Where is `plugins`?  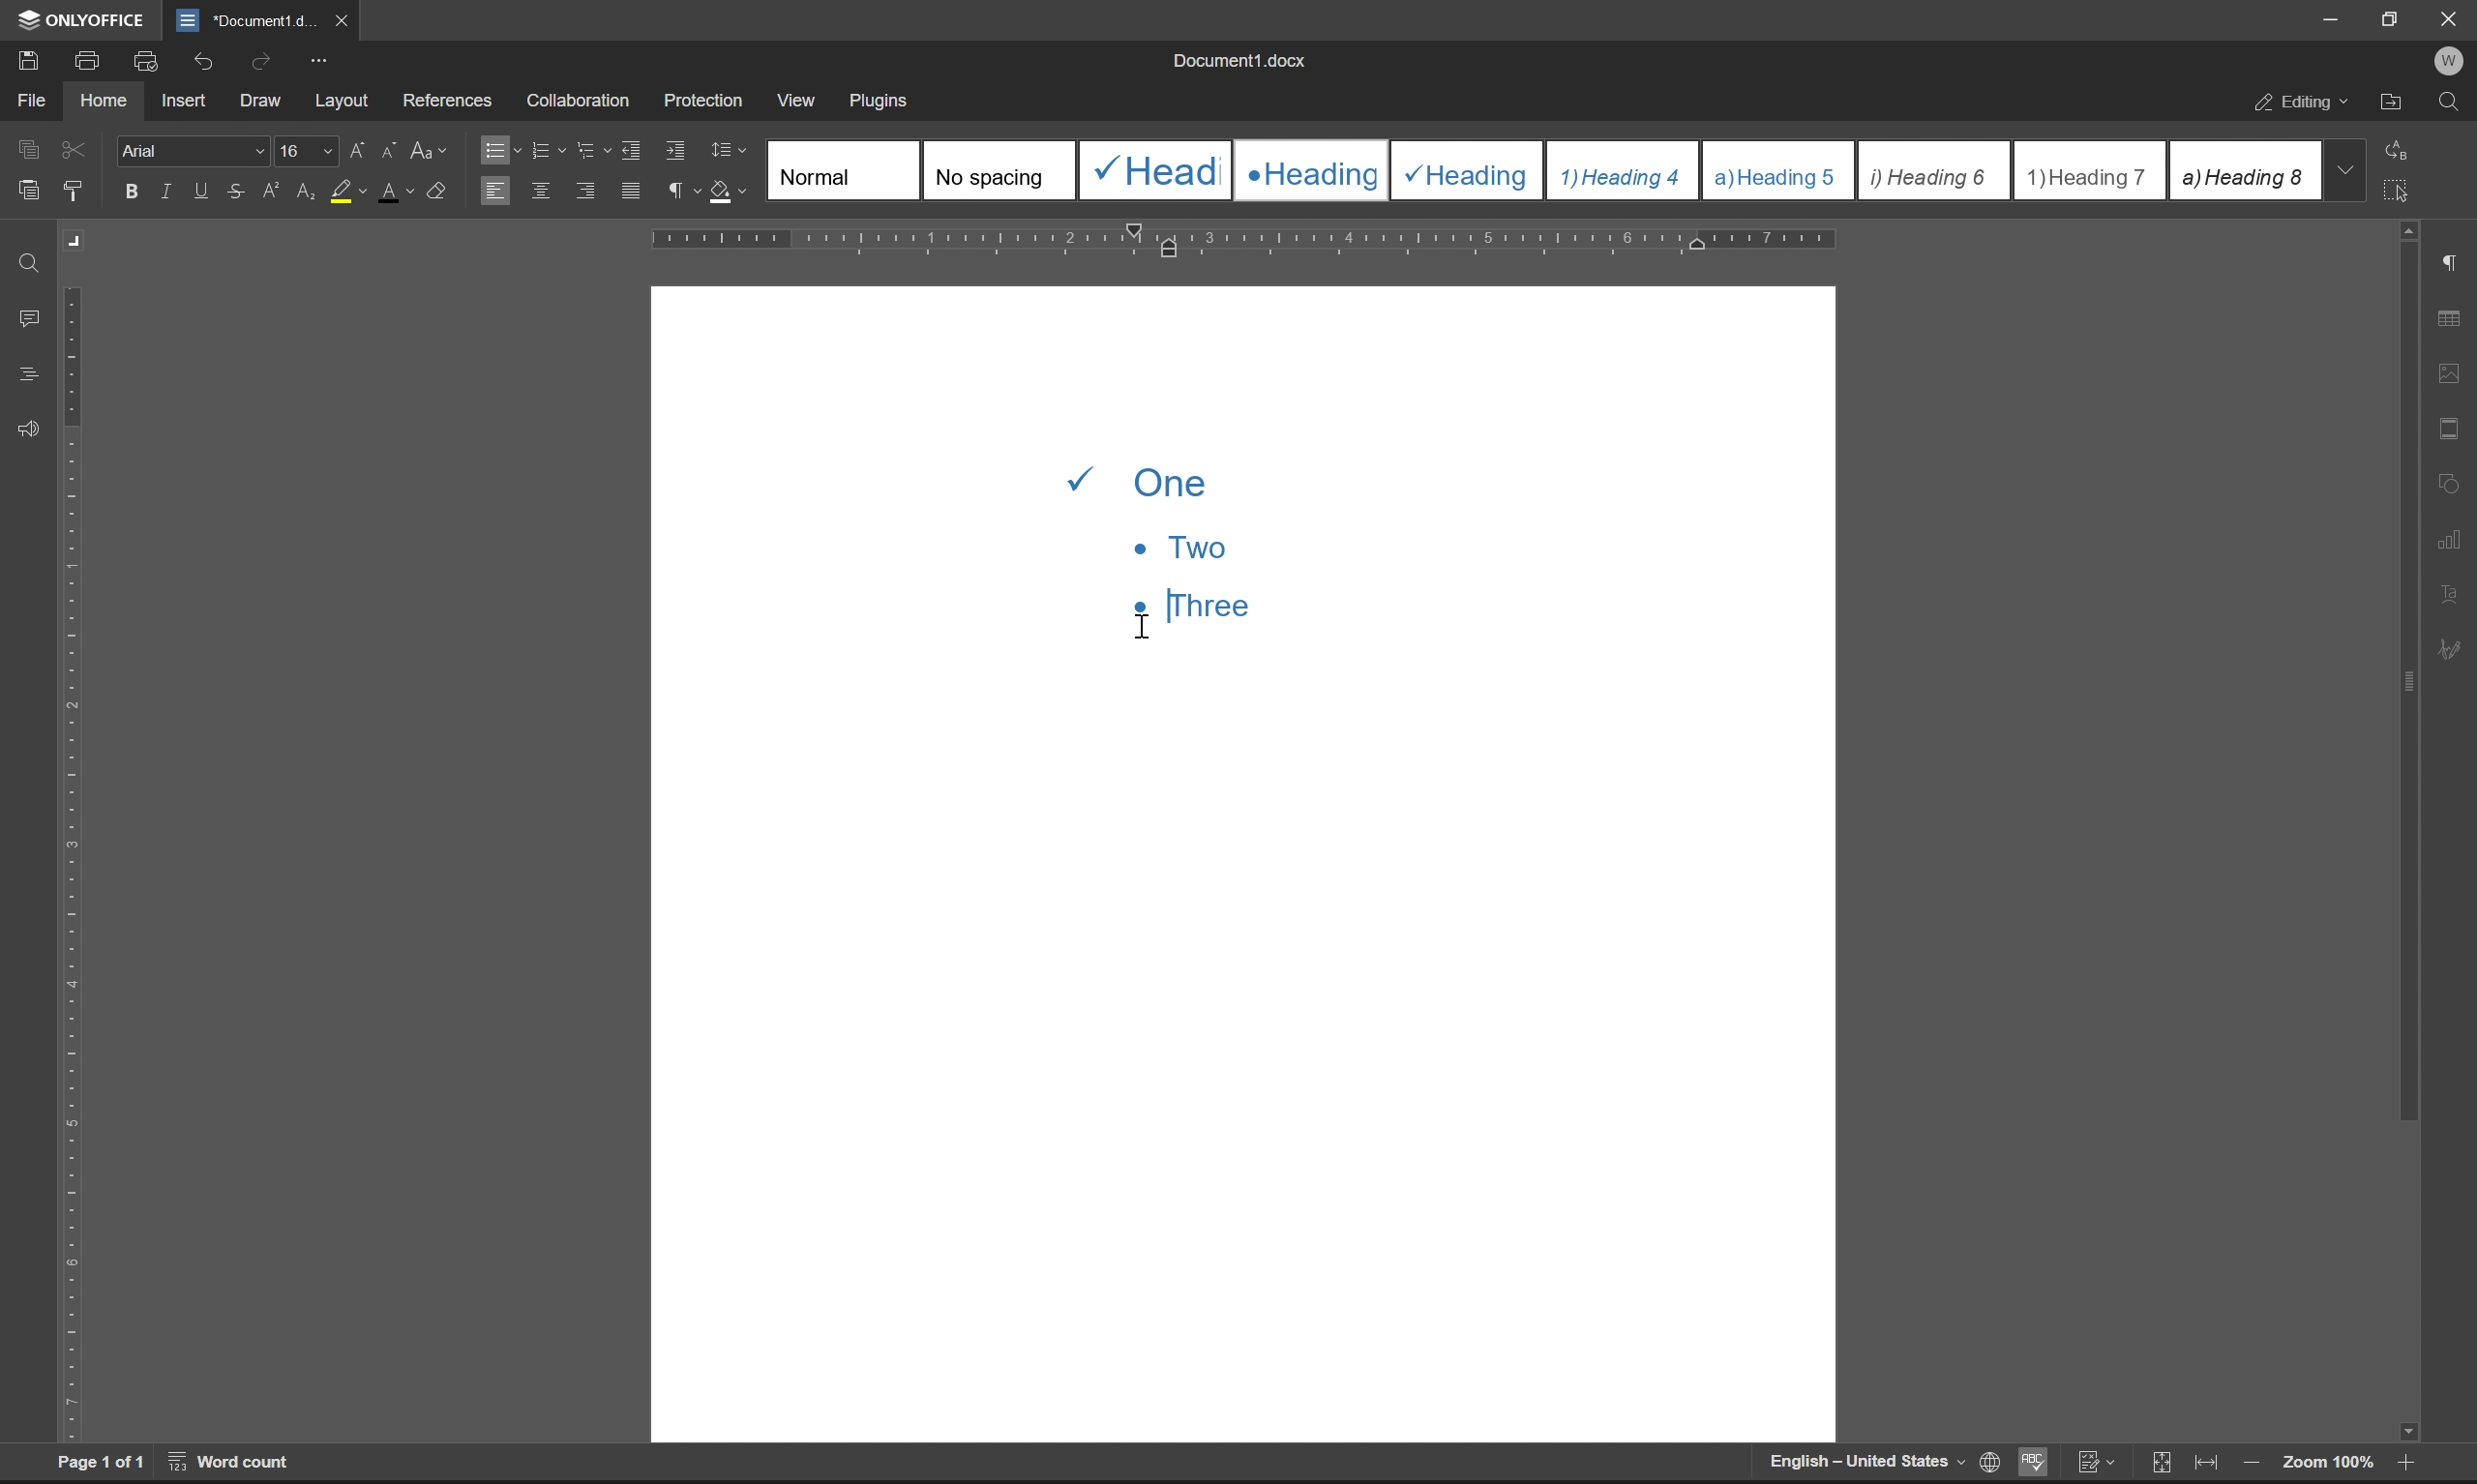 plugins is located at coordinates (881, 102).